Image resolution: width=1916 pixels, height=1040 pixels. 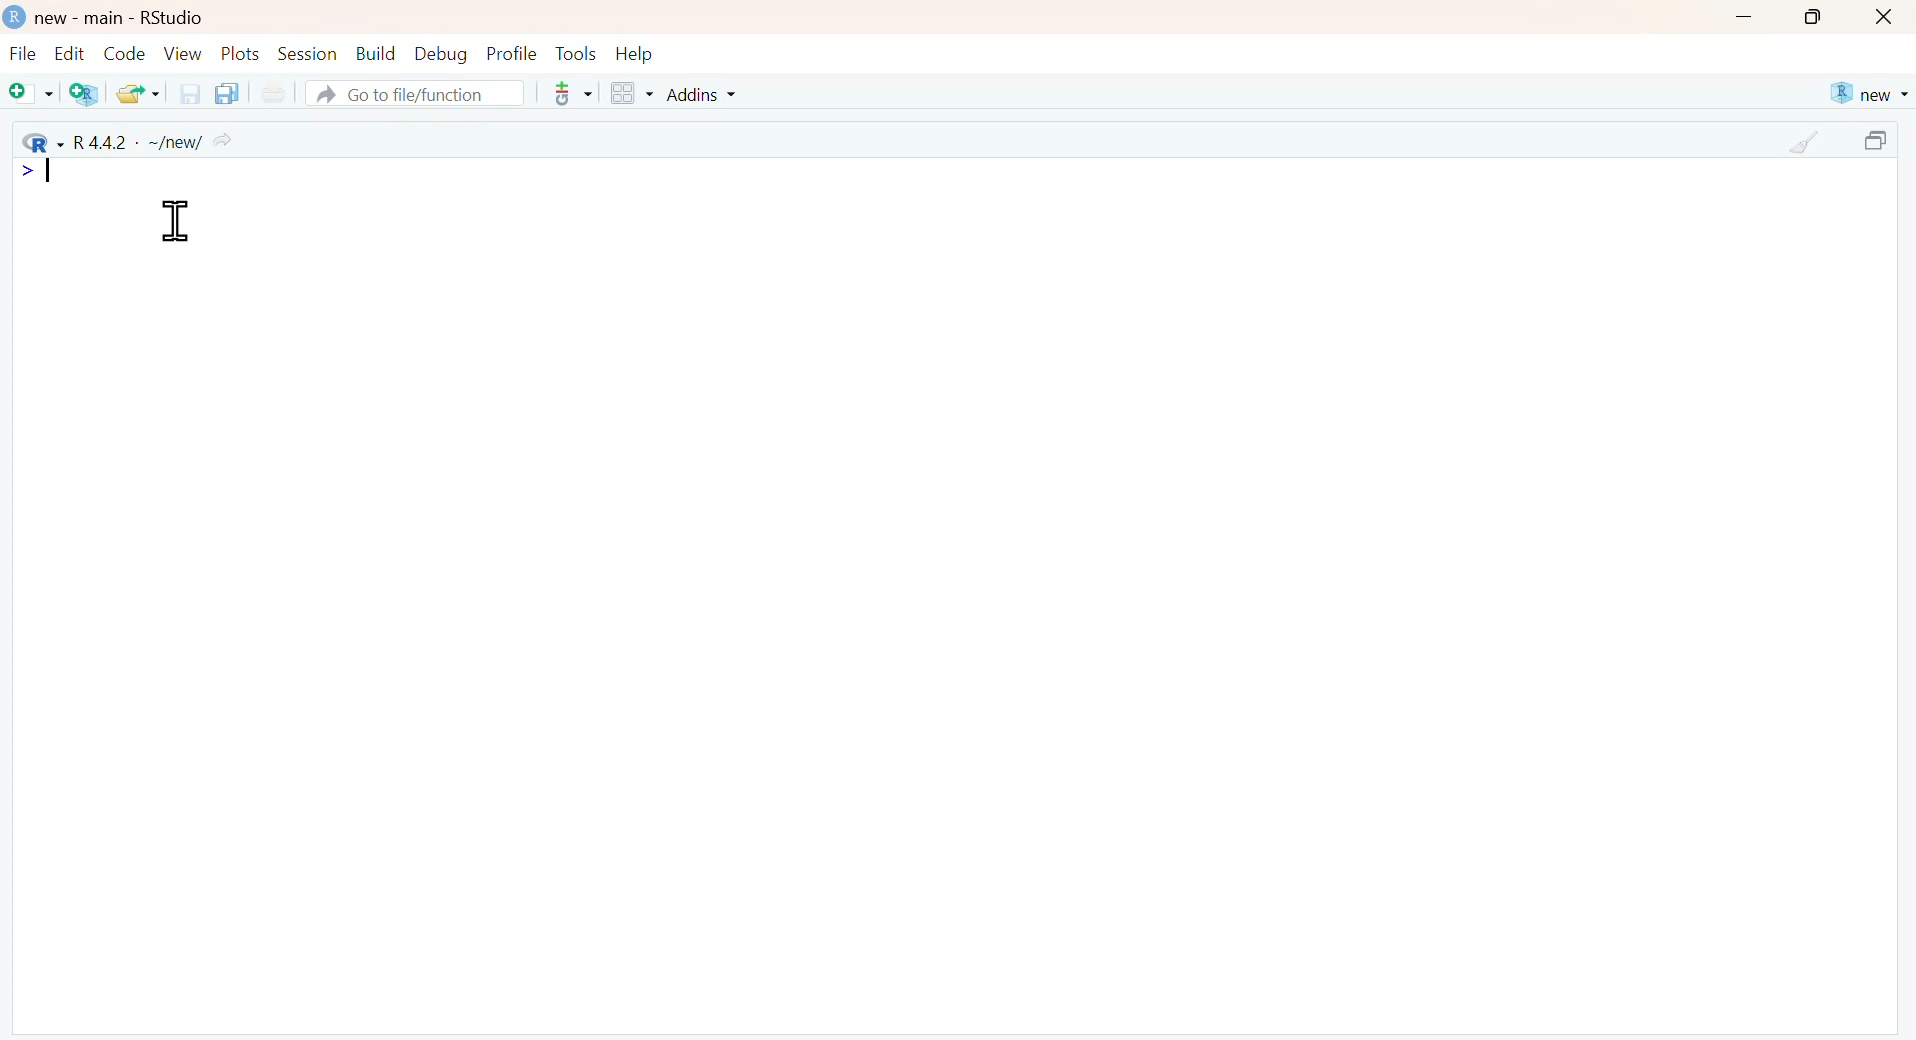 I want to click on save the current document, so click(x=187, y=93).